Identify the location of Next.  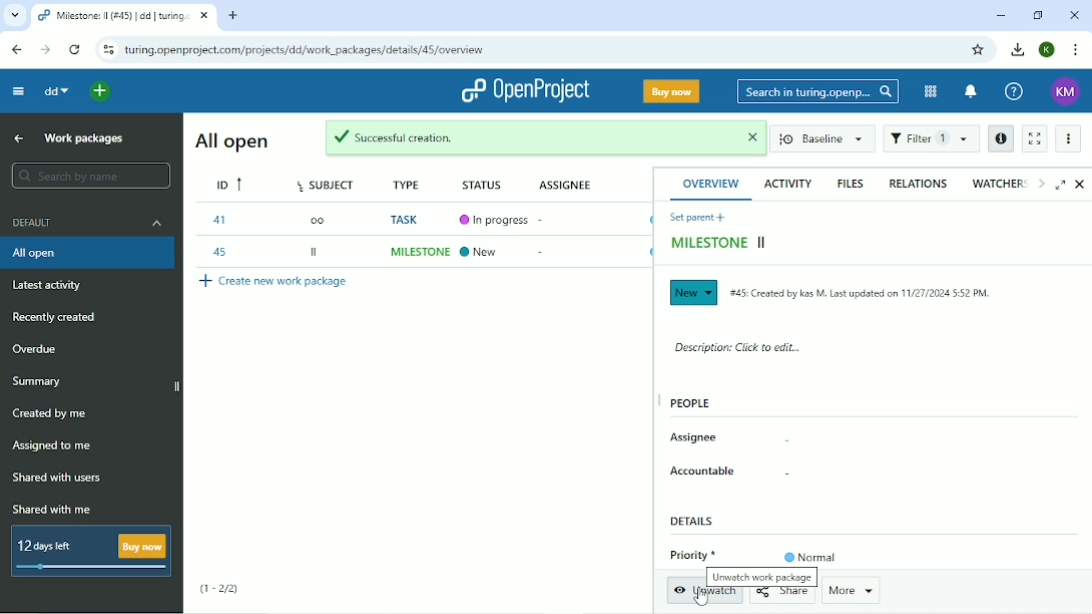
(1041, 183).